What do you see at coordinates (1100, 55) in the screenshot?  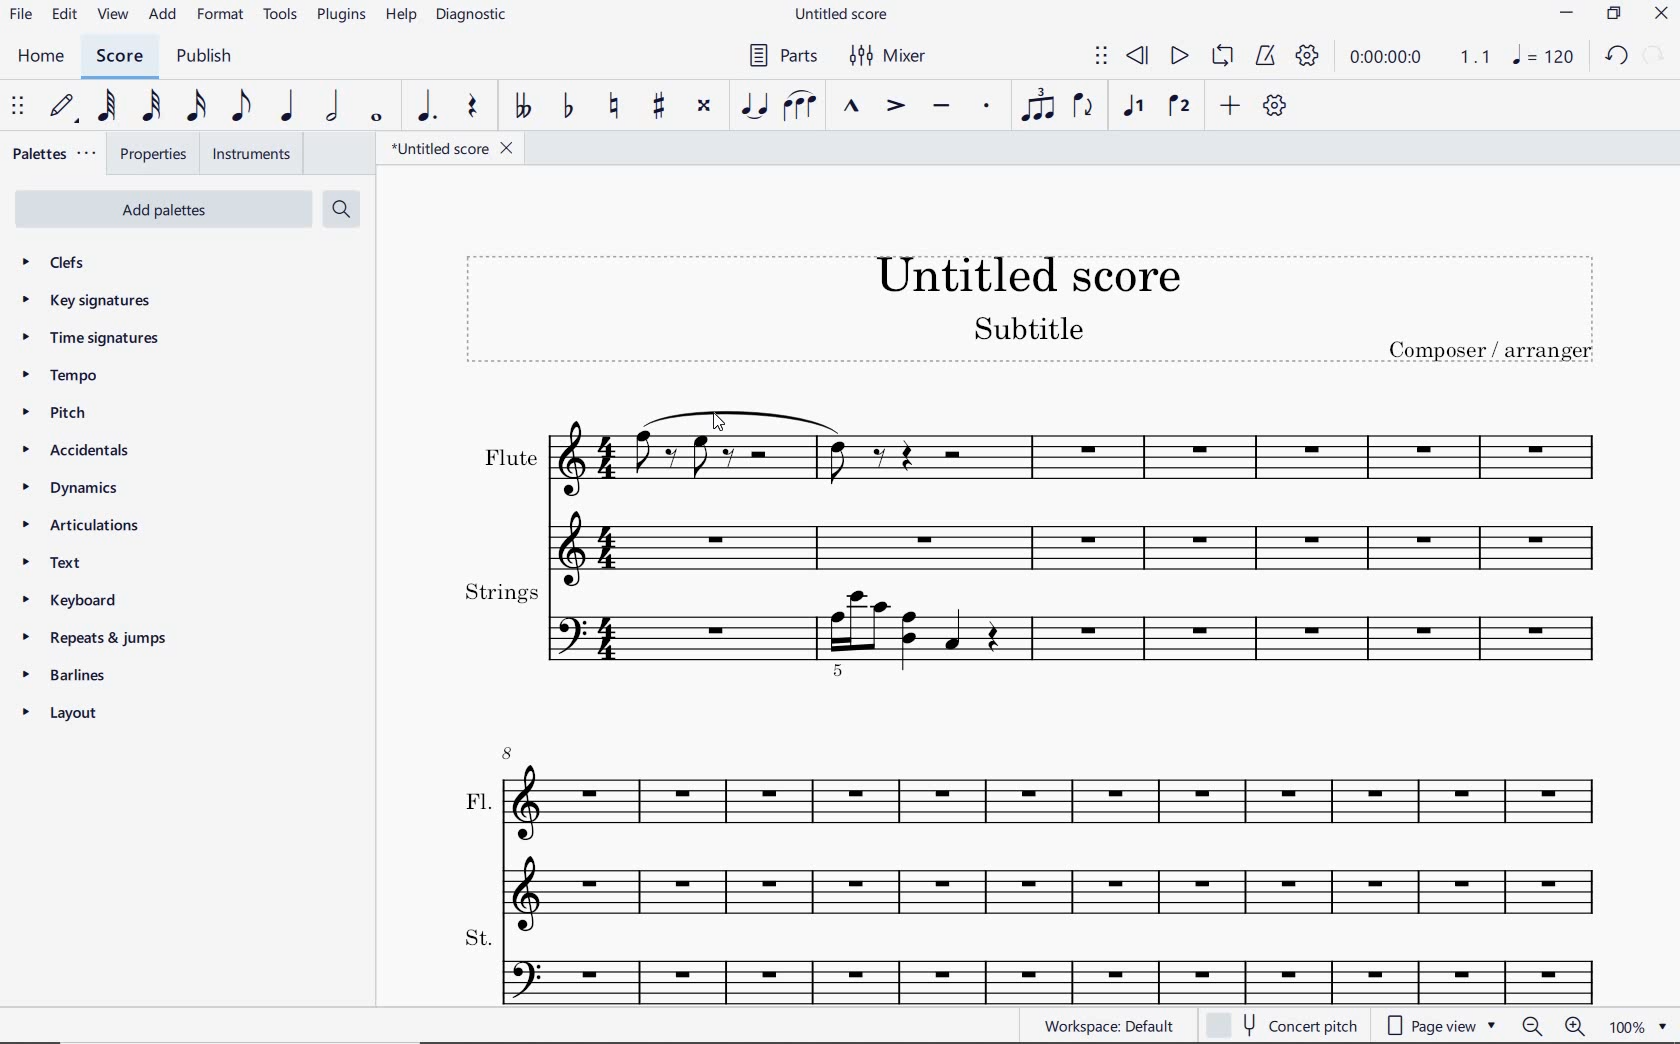 I see `SELECT TO MOVE` at bounding box center [1100, 55].